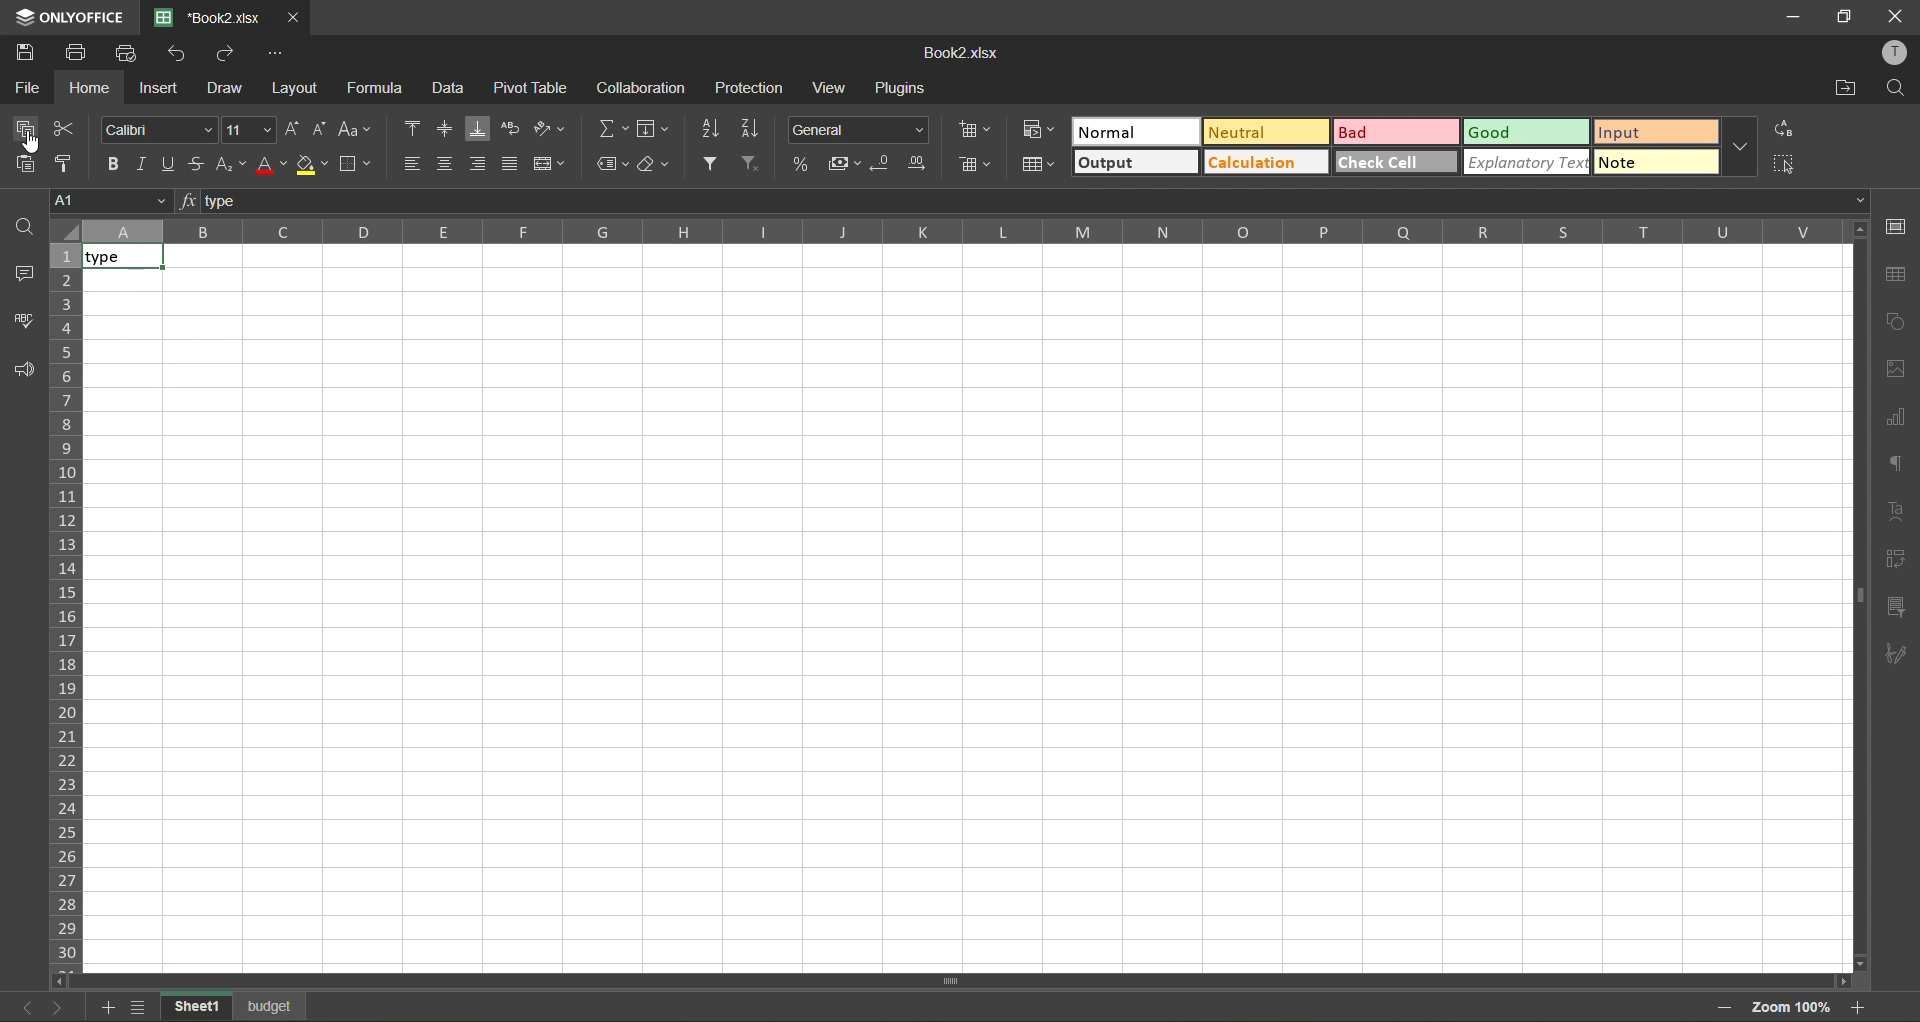 The image size is (1920, 1022). I want to click on named ranges, so click(607, 161).